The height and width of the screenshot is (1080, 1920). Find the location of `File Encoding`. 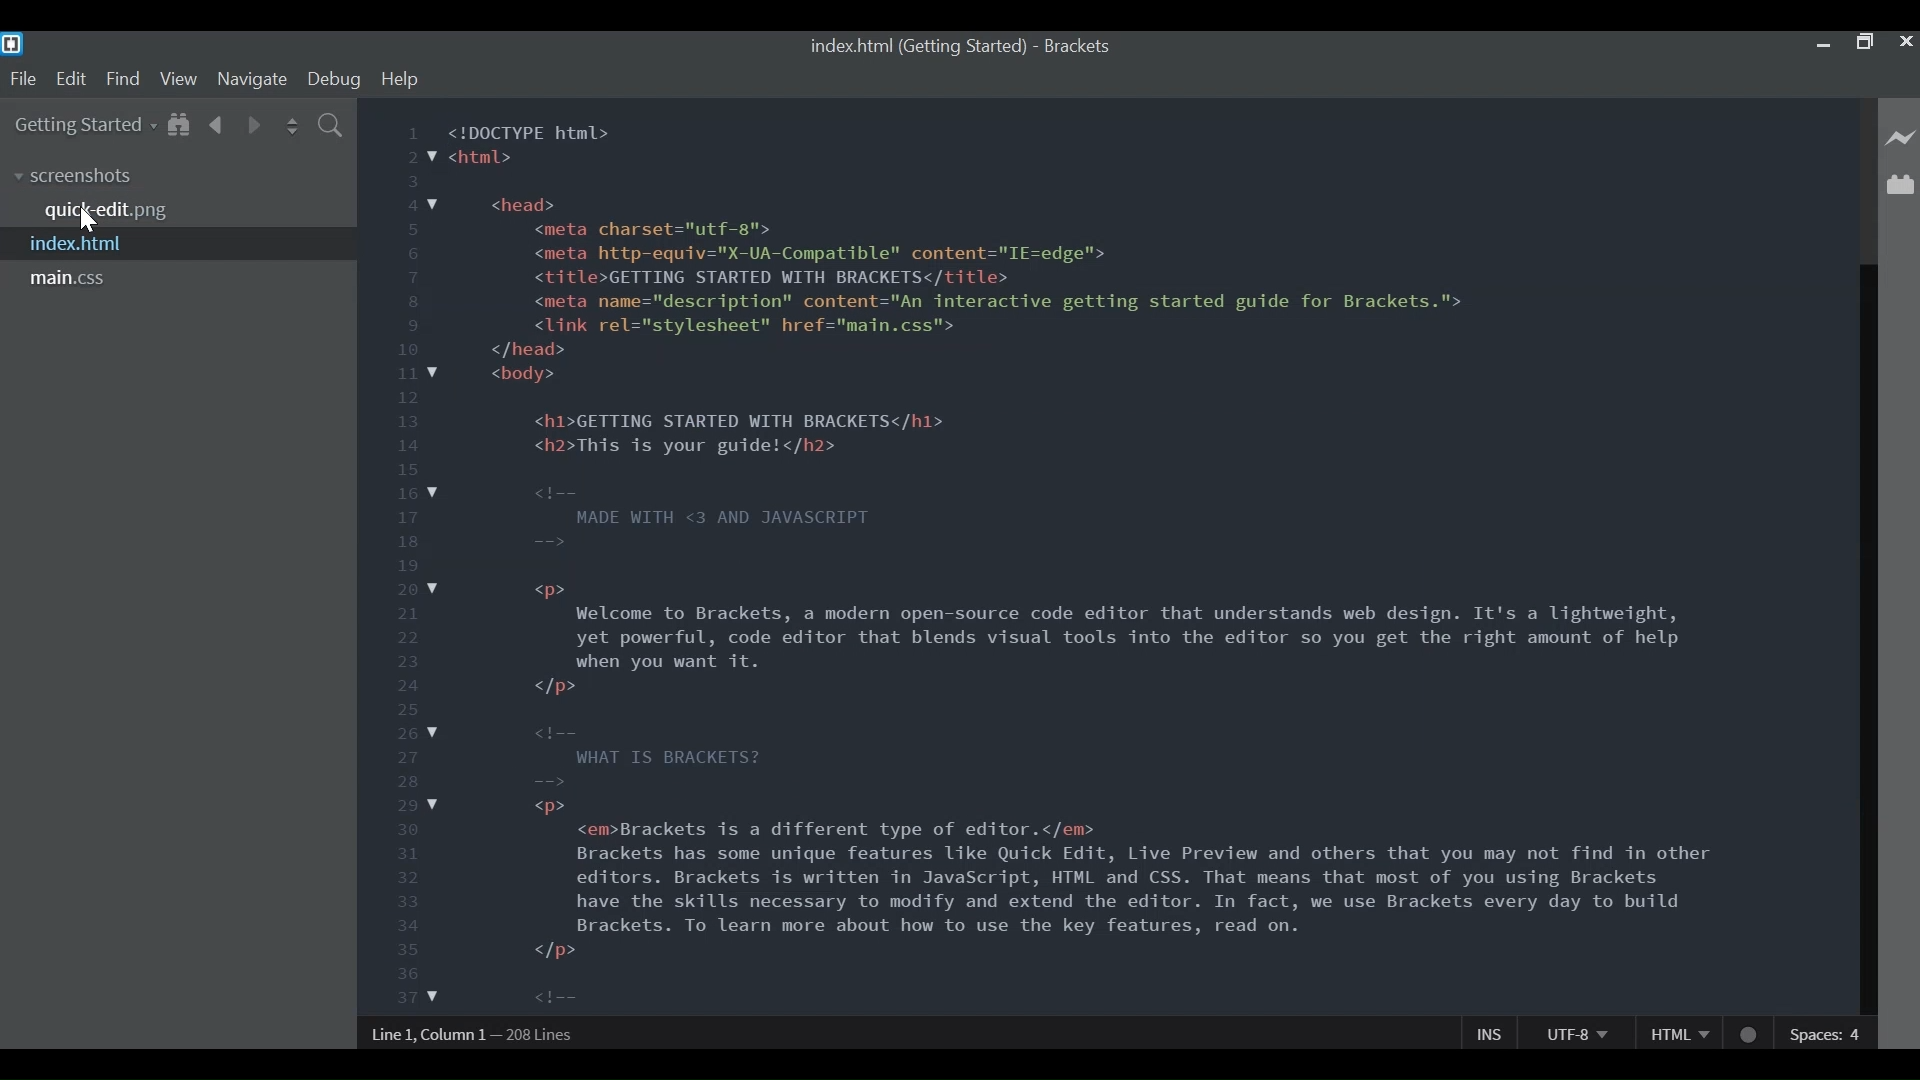

File Encoding is located at coordinates (1577, 1035).